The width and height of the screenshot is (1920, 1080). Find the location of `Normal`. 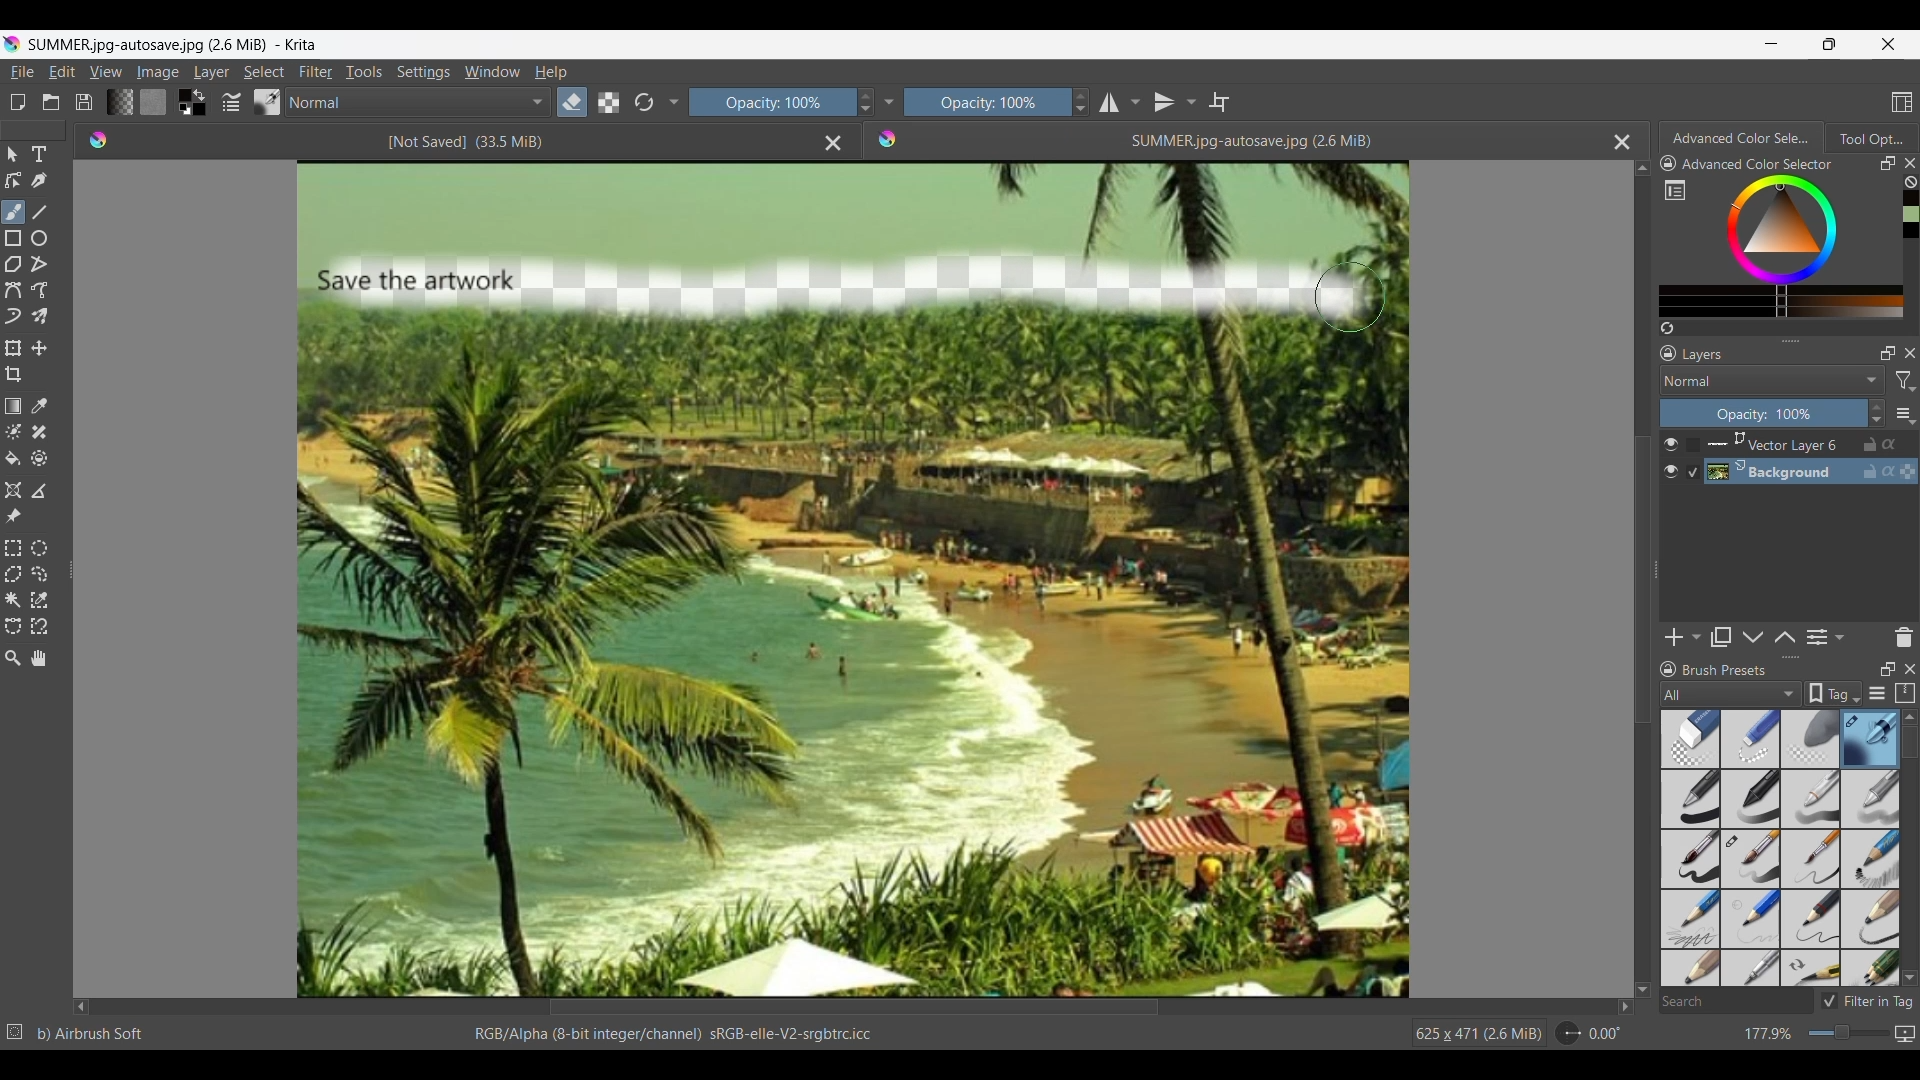

Normal is located at coordinates (418, 102).